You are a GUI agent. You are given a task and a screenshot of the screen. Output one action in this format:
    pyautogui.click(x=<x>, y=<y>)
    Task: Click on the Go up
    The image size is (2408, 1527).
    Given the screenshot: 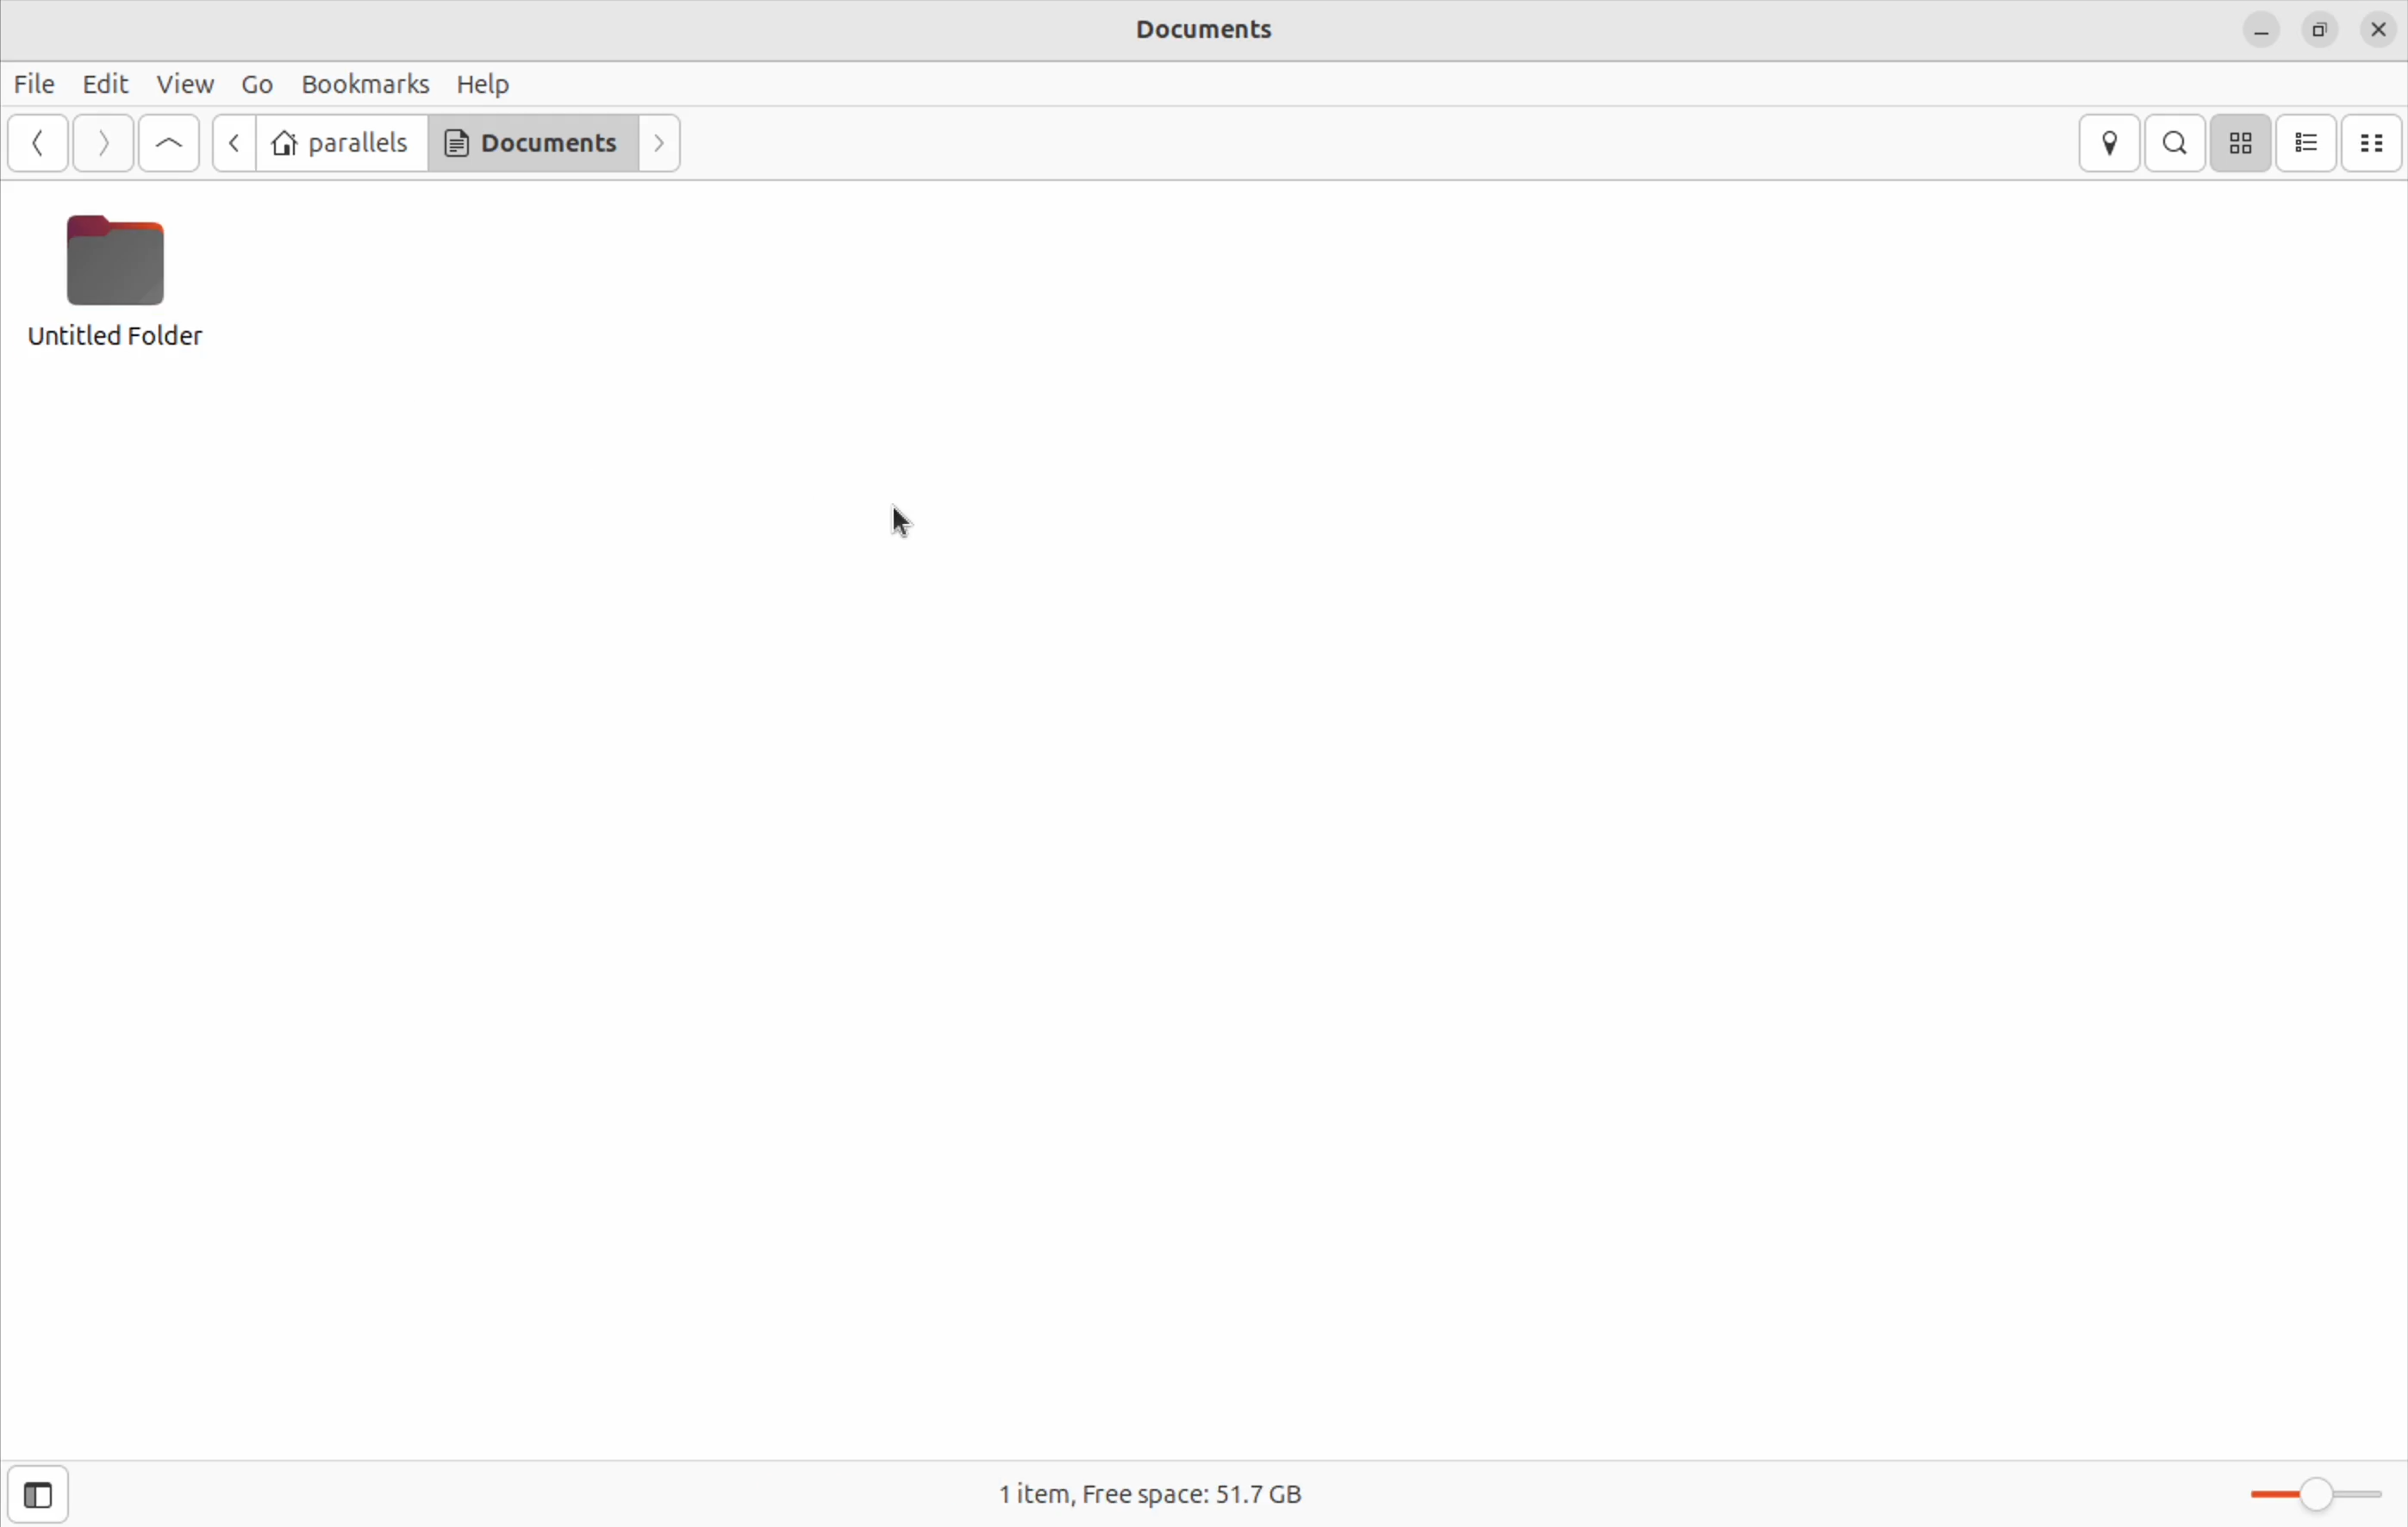 What is the action you would take?
    pyautogui.click(x=169, y=143)
    